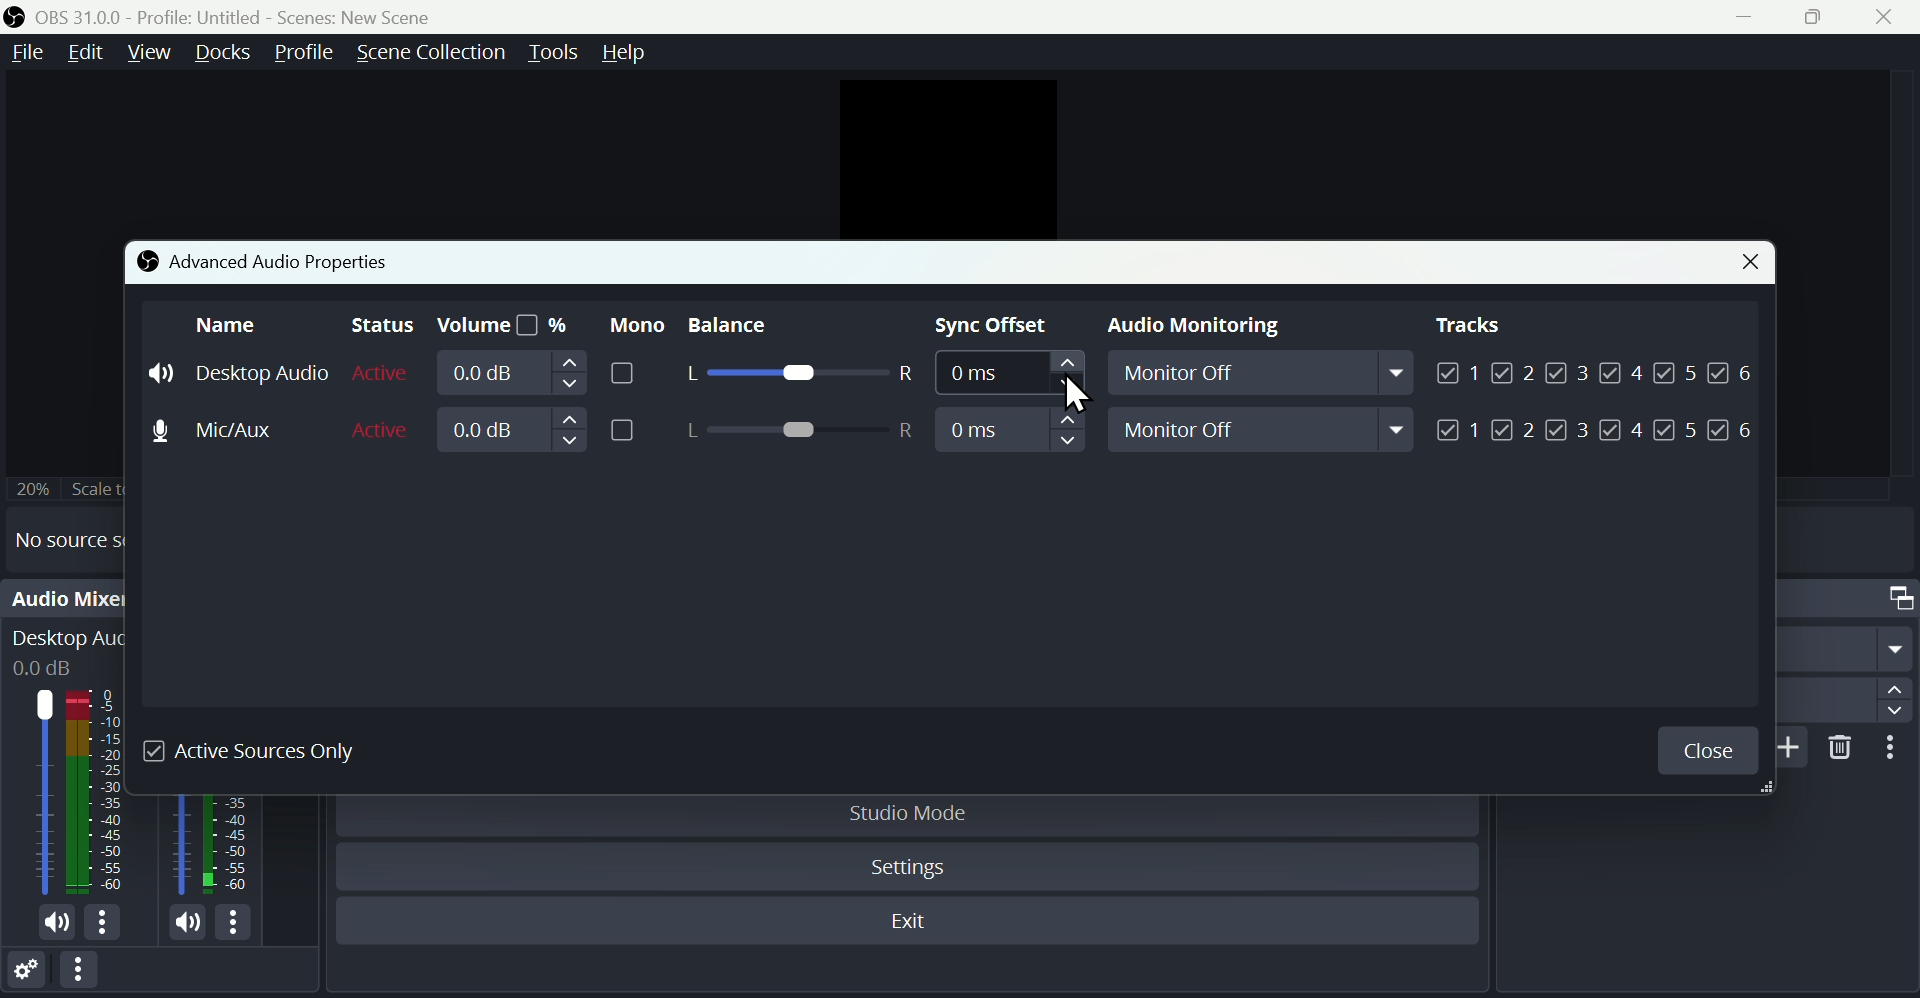 The height and width of the screenshot is (998, 1920). I want to click on Name, so click(228, 324).